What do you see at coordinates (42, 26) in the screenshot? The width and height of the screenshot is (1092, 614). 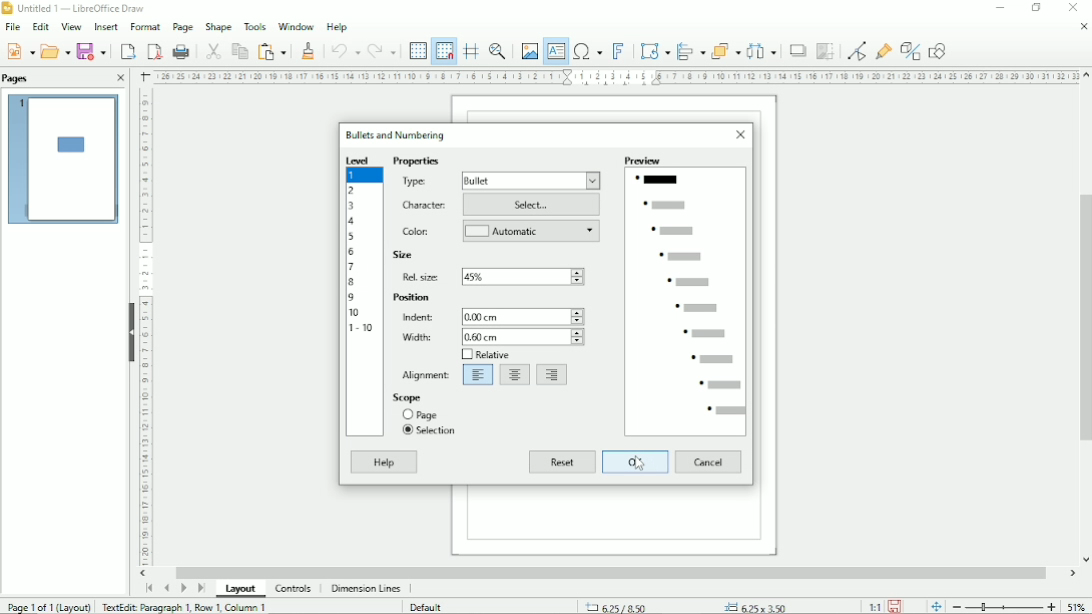 I see `Edit` at bounding box center [42, 26].